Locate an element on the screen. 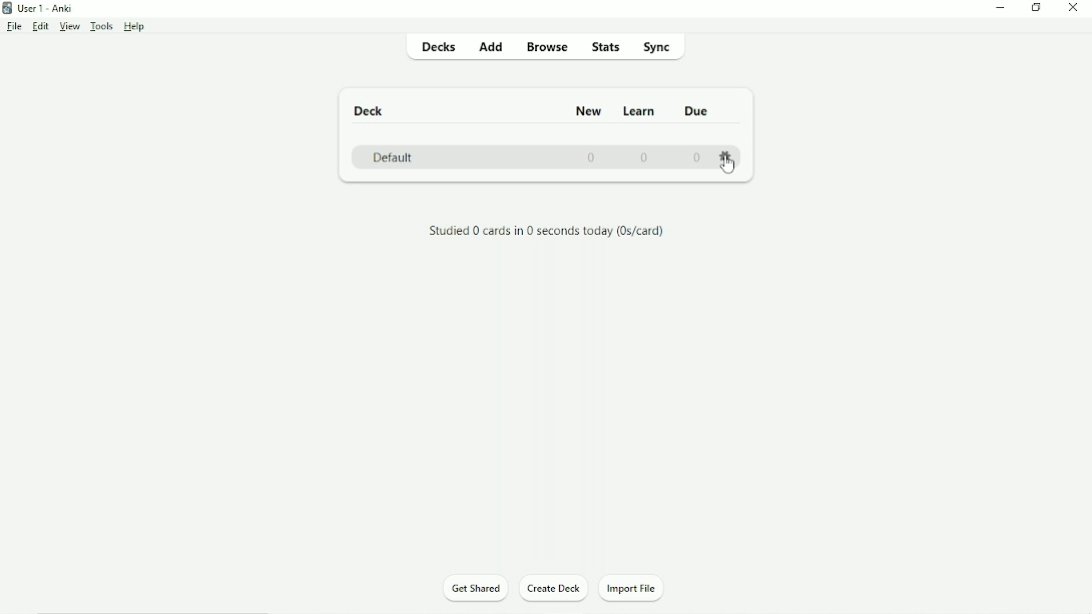 The width and height of the screenshot is (1092, 614). Restore down is located at coordinates (1037, 7).